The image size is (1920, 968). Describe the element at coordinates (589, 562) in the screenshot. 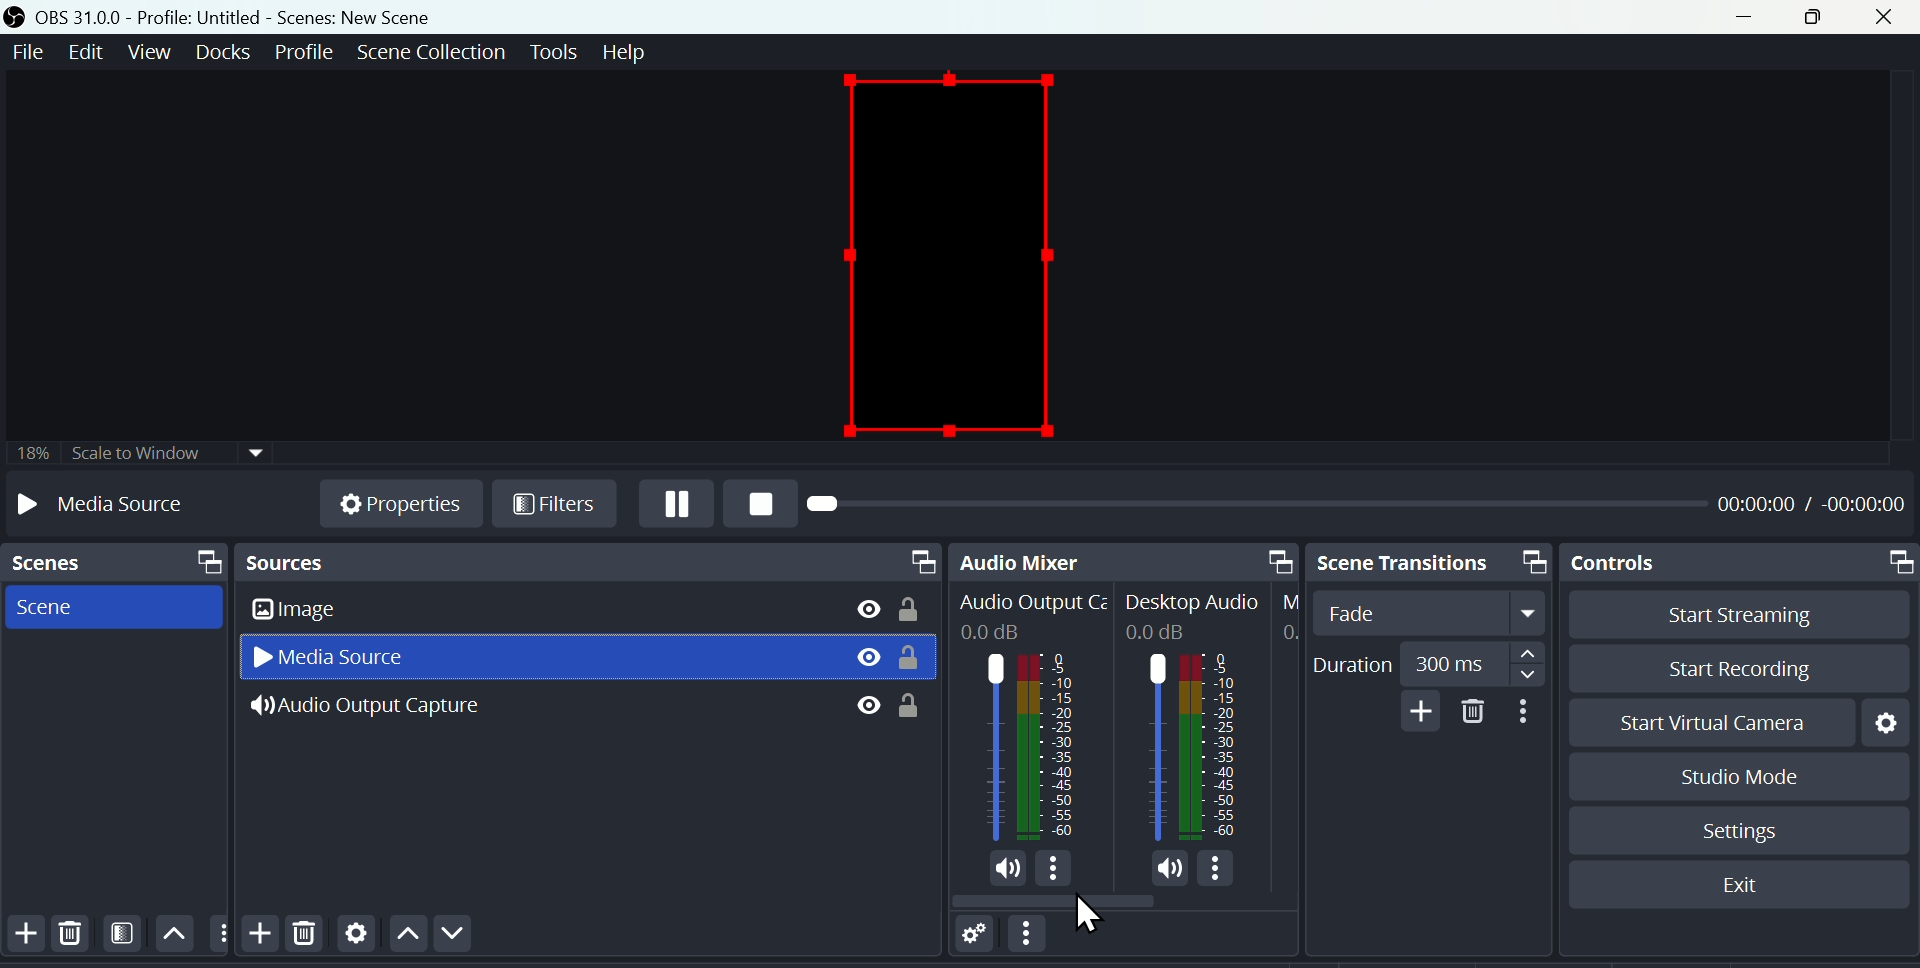

I see `Source` at that location.